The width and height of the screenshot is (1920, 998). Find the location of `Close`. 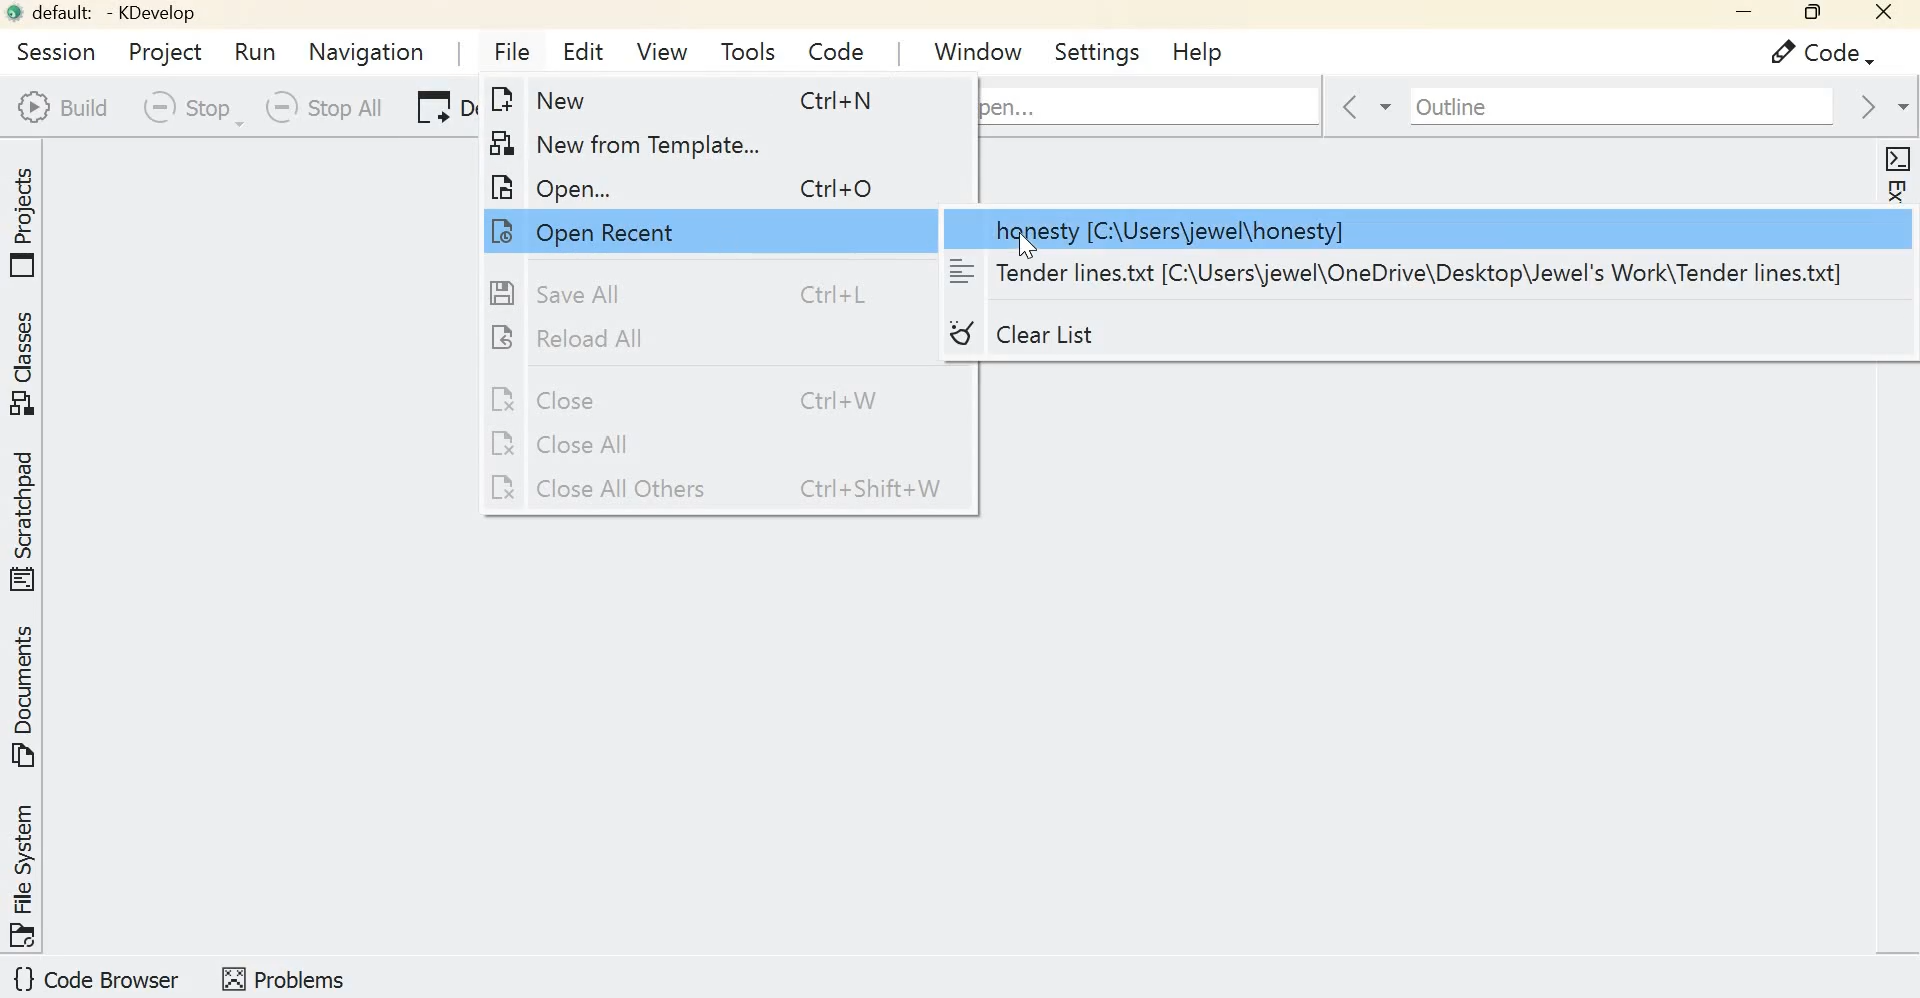

Close is located at coordinates (694, 398).